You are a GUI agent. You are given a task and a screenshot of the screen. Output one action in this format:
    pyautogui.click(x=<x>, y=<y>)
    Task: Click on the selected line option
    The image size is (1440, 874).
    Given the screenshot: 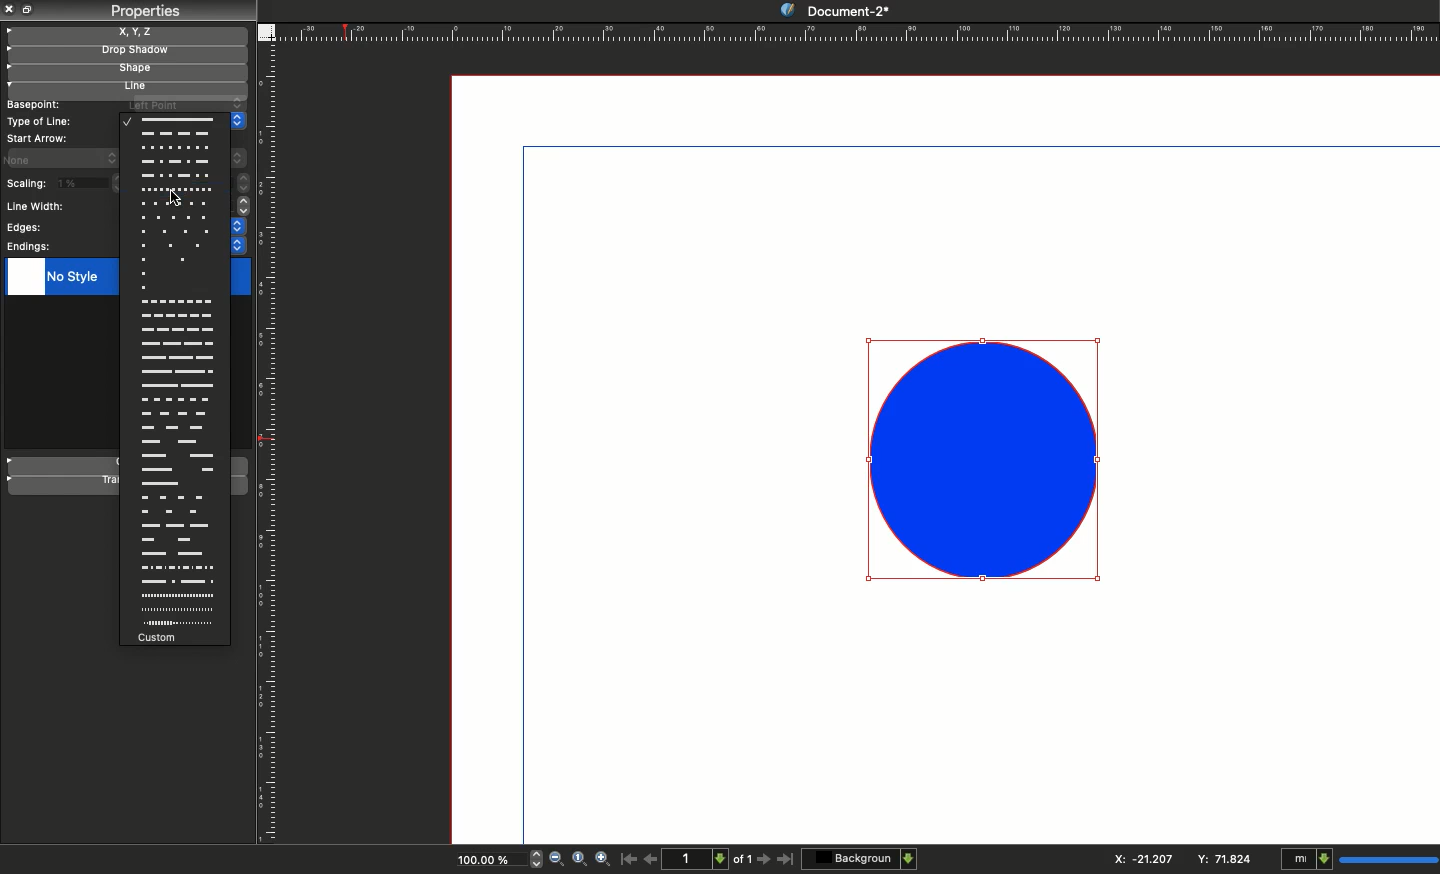 What is the action you would take?
    pyautogui.click(x=170, y=120)
    